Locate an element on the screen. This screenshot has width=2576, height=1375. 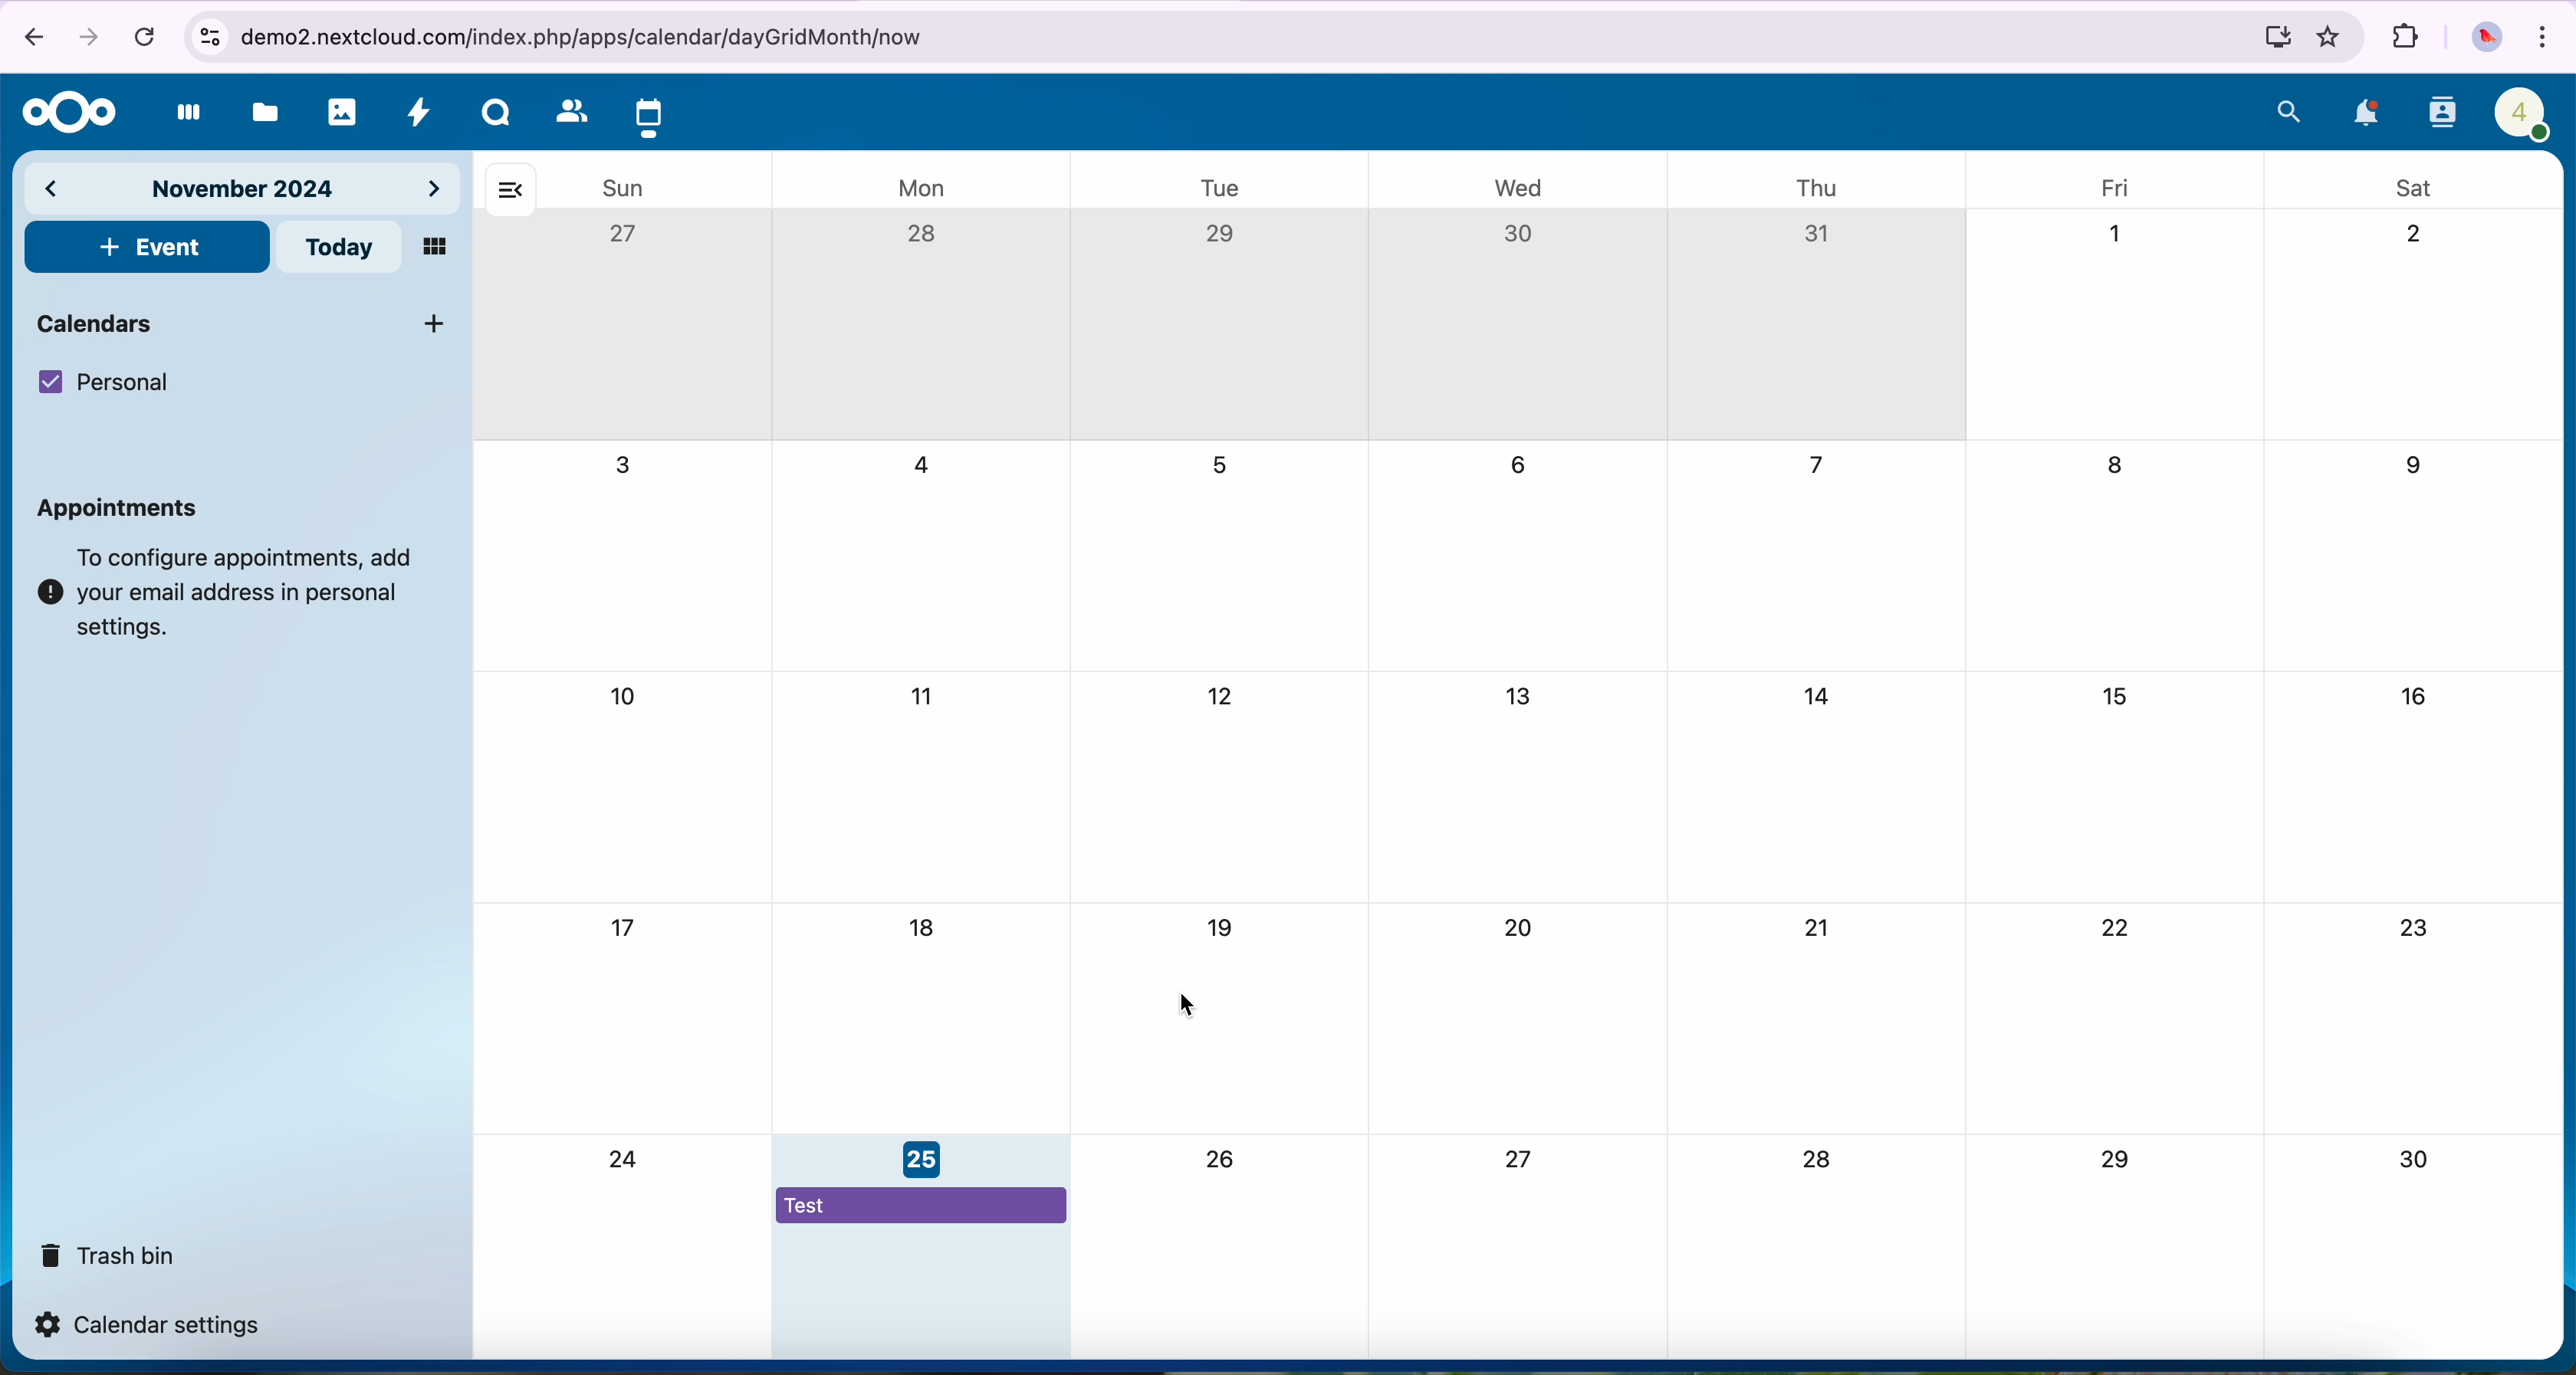
navigate foward is located at coordinates (85, 40).